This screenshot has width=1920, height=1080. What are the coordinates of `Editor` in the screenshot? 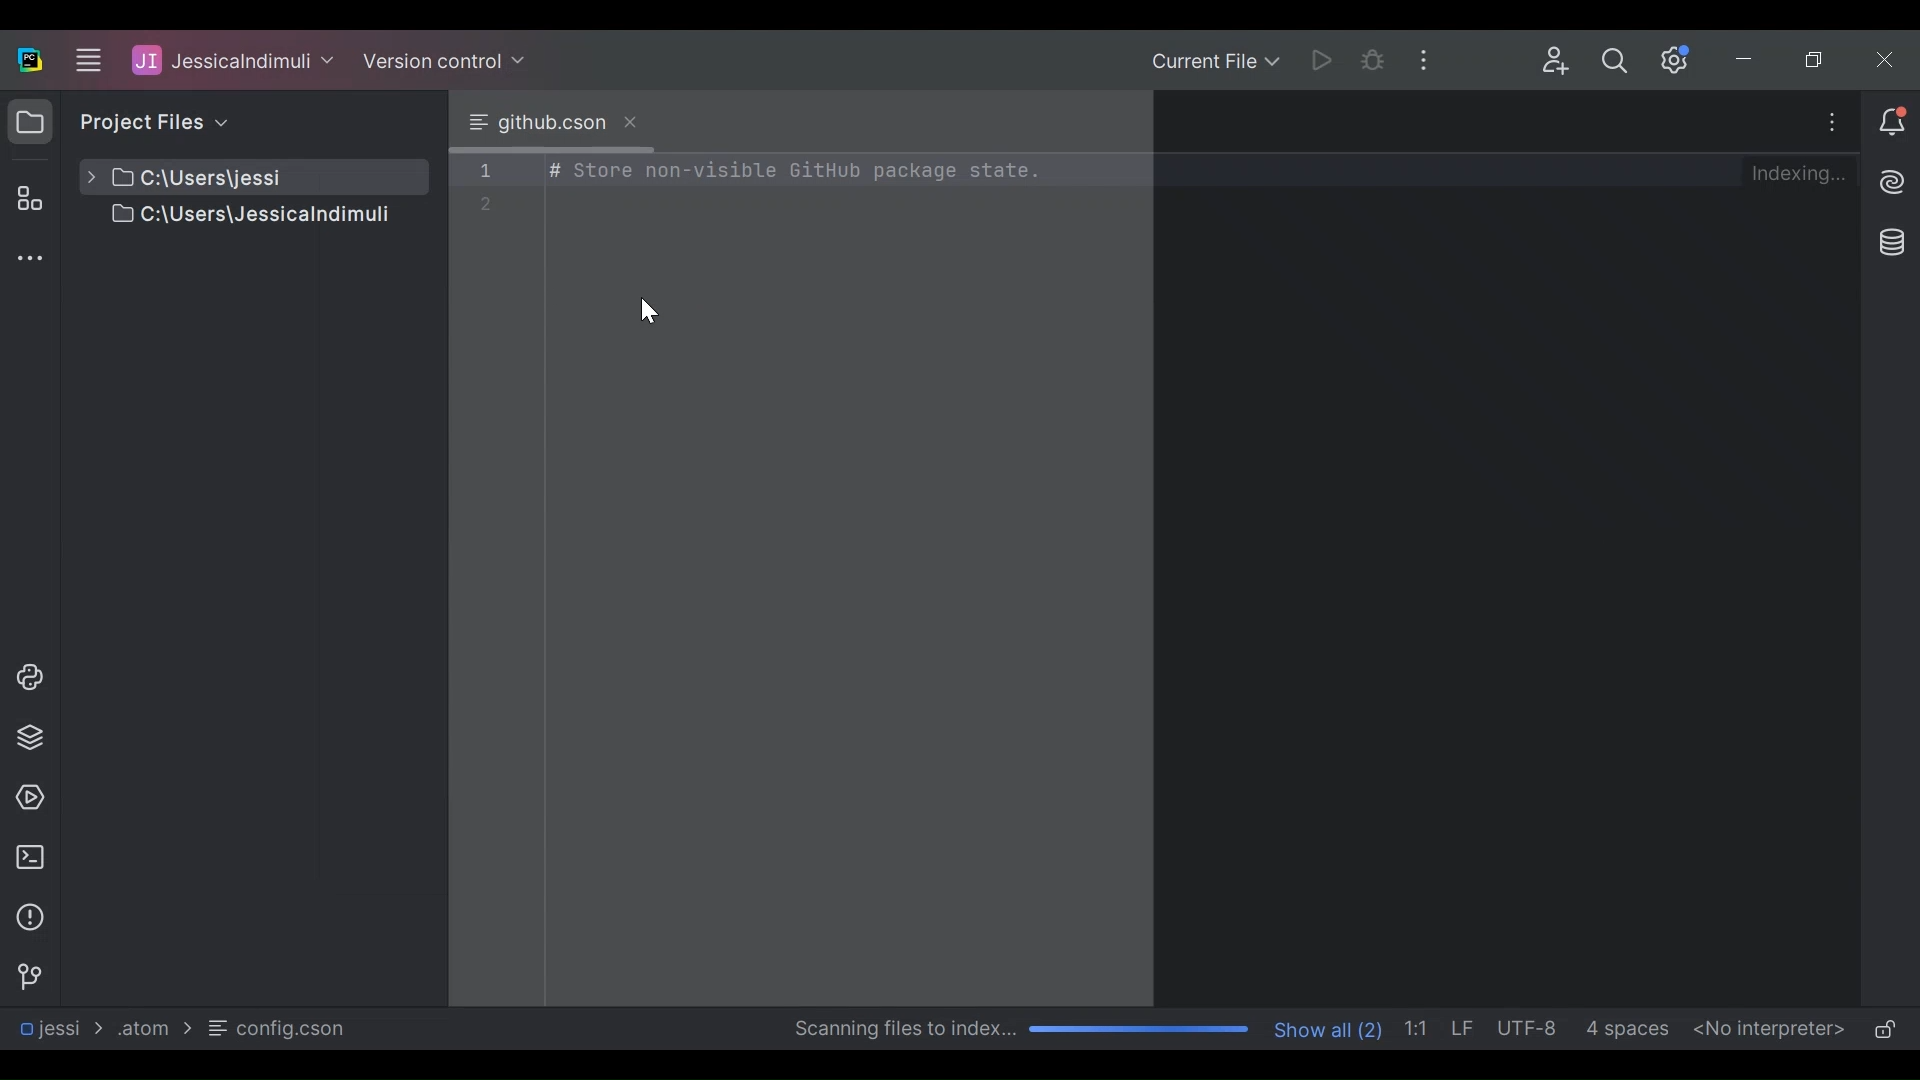 It's located at (1096, 576).